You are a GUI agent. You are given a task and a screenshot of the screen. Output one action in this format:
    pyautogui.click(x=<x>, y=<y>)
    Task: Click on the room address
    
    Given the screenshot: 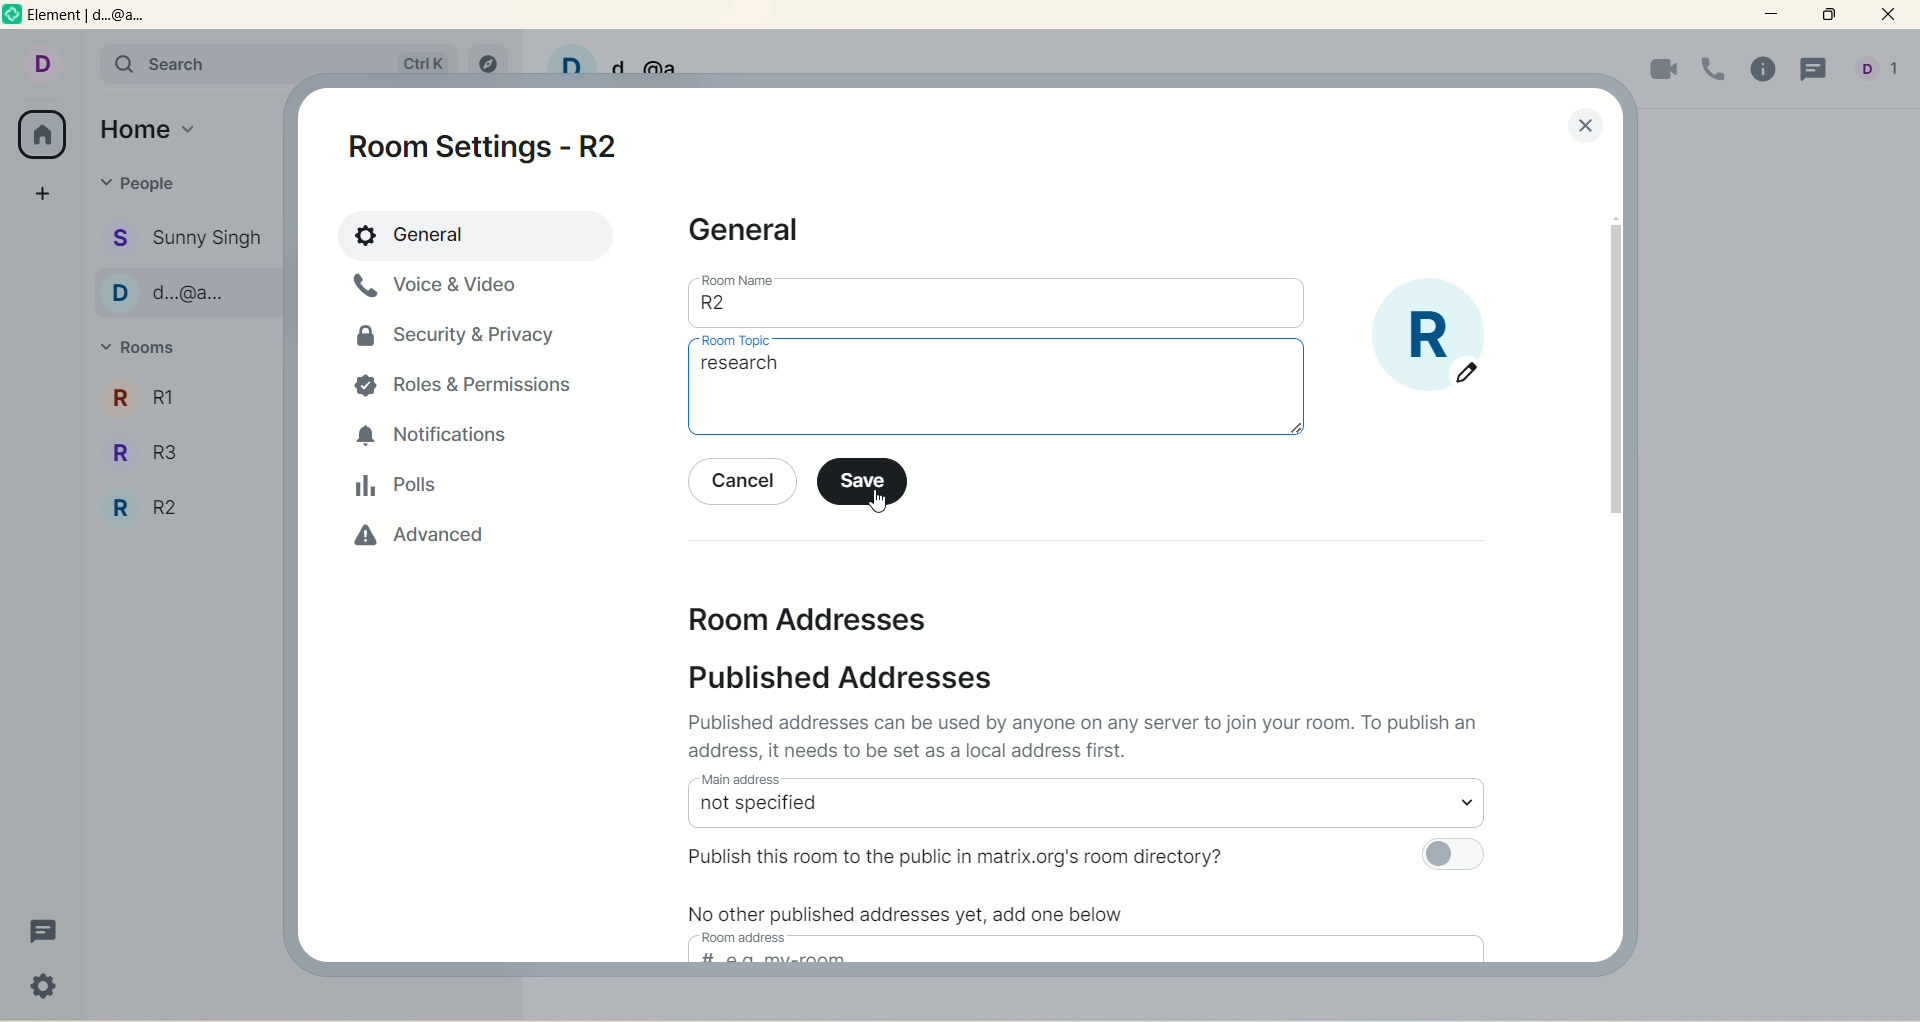 What is the action you would take?
    pyautogui.click(x=748, y=937)
    